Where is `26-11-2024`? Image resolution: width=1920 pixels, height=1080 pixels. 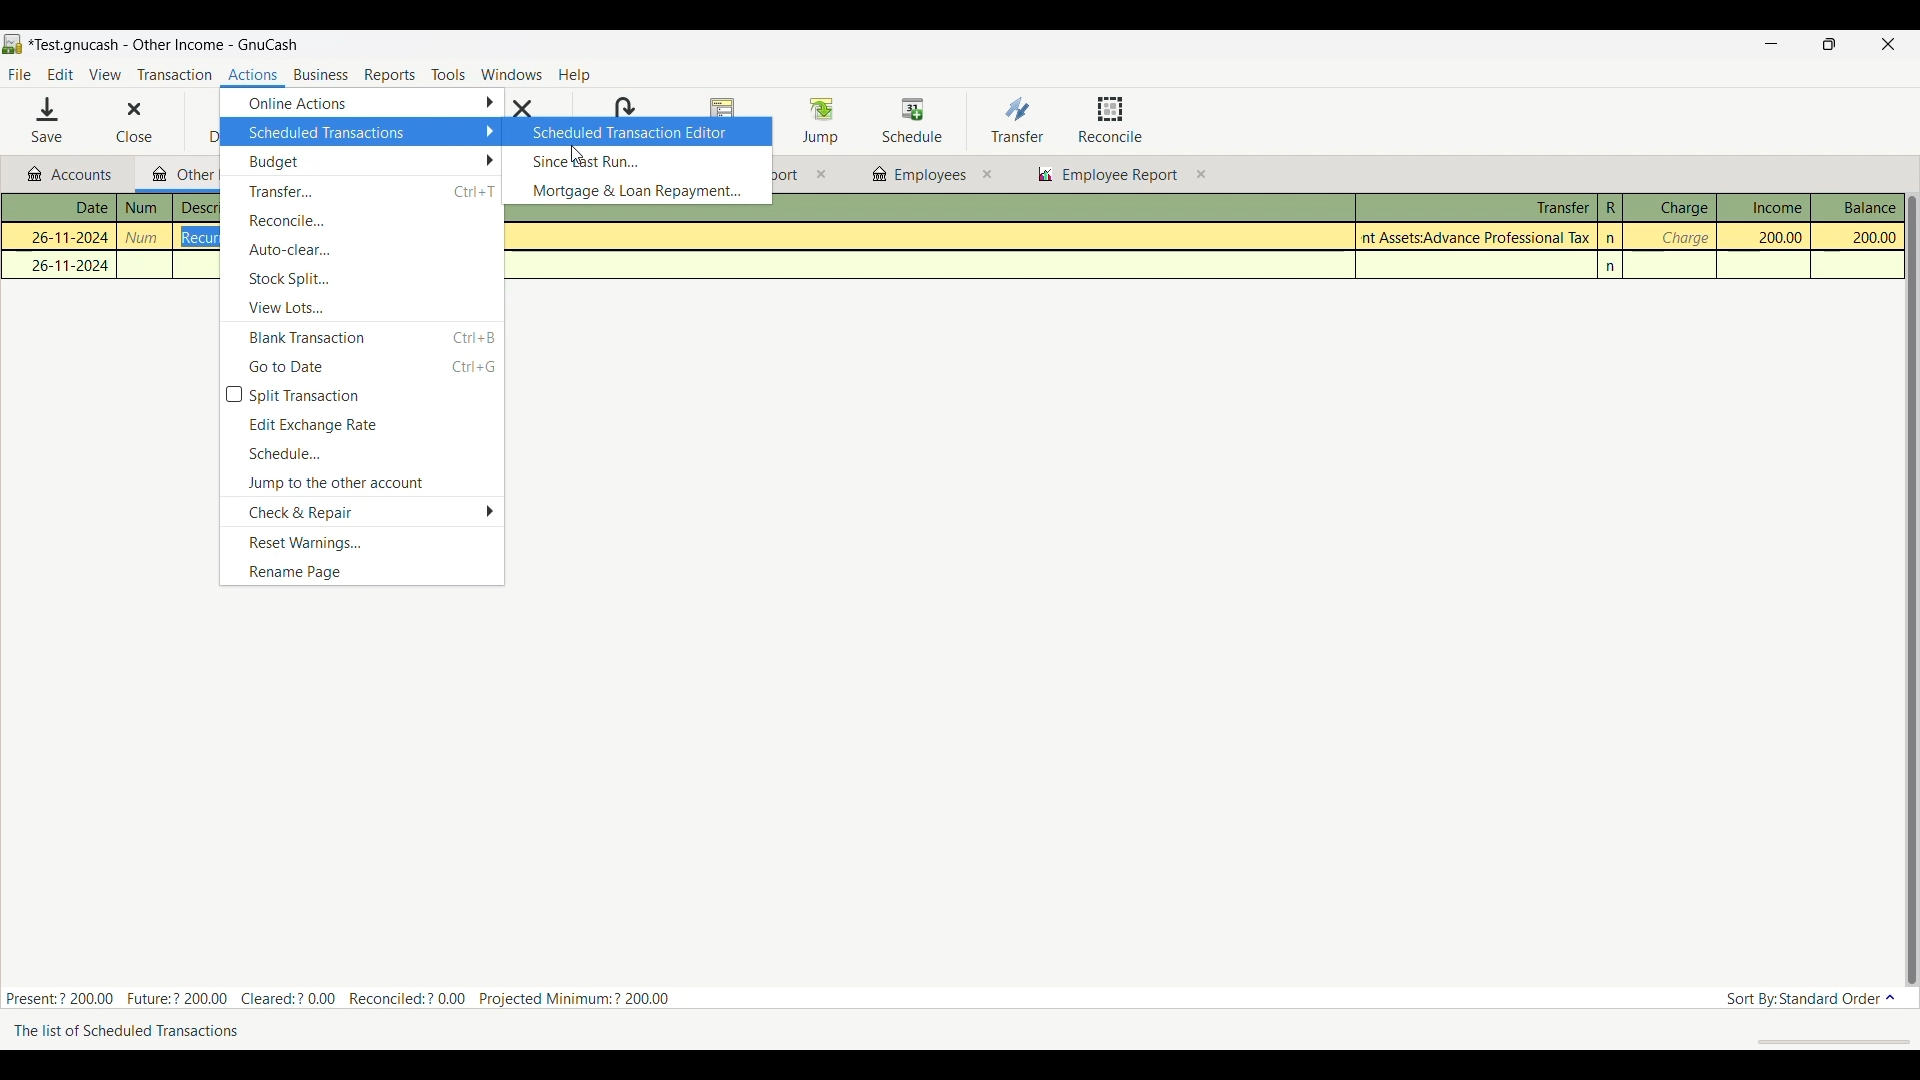 26-11-2024 is located at coordinates (61, 235).